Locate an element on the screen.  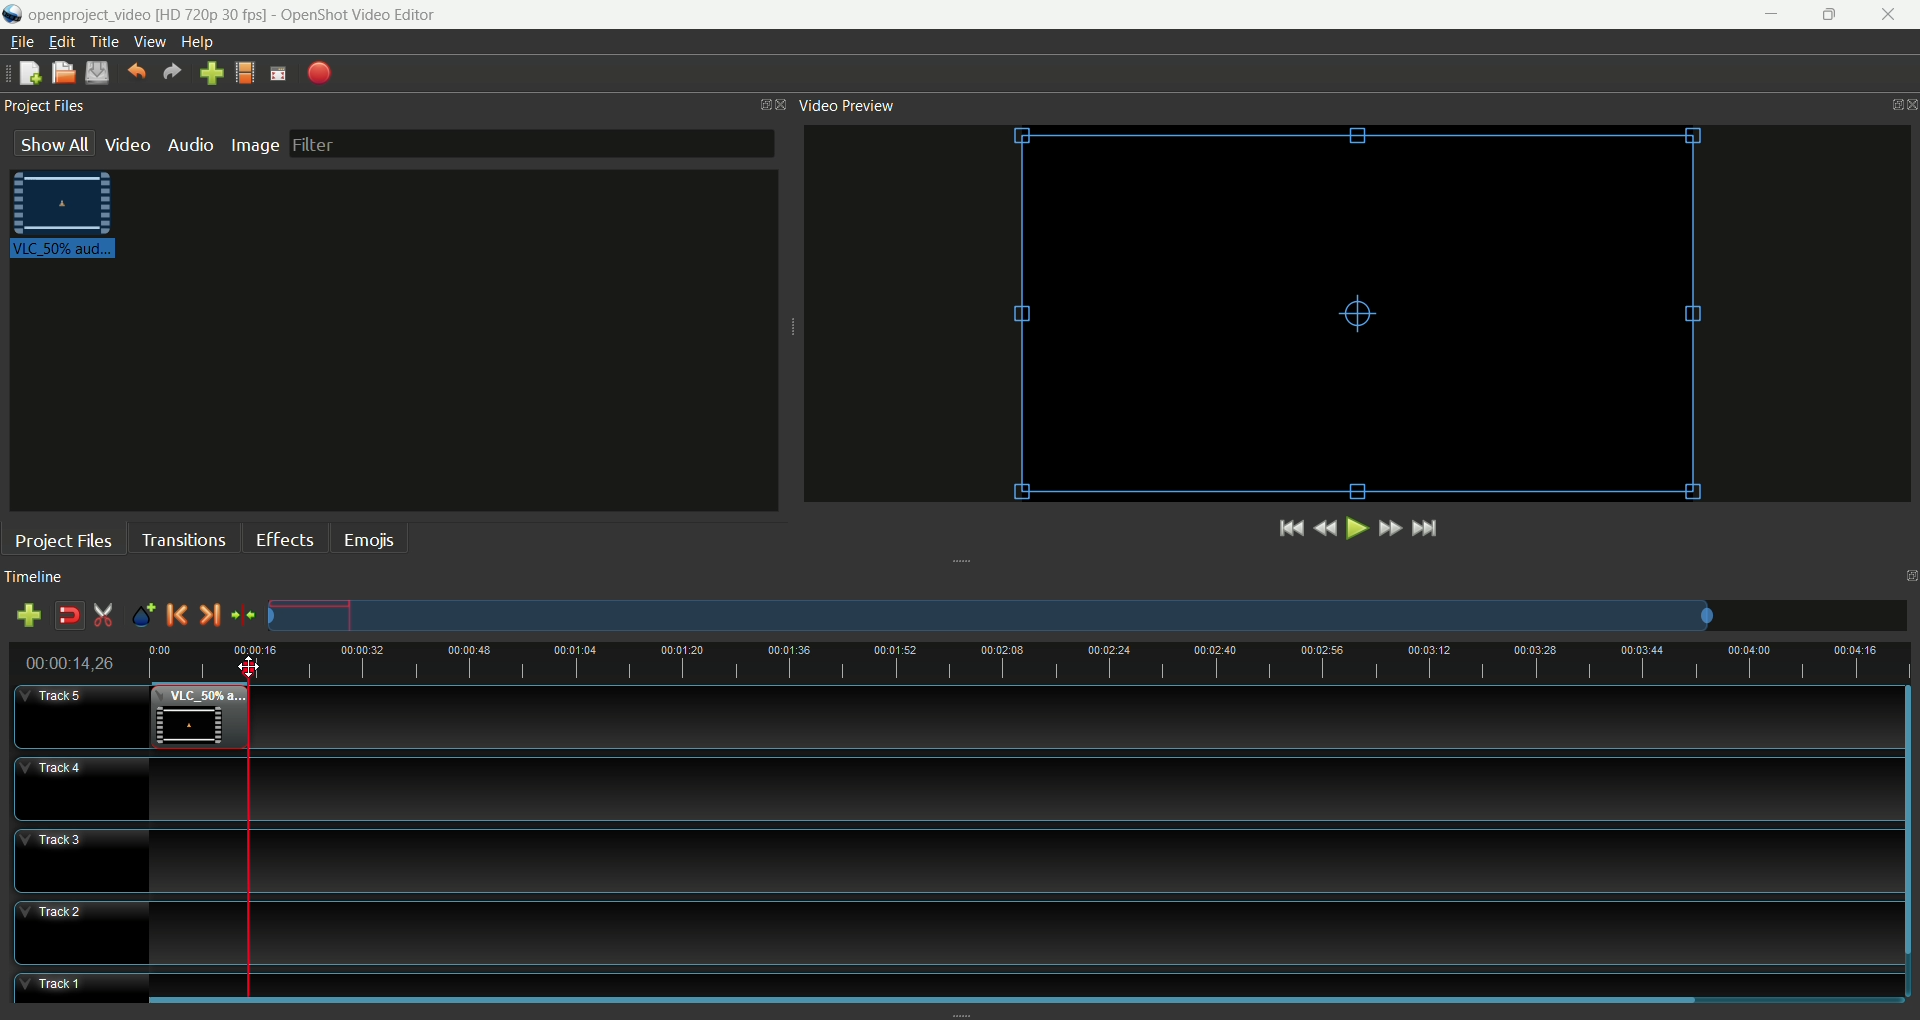
next marker is located at coordinates (209, 616).